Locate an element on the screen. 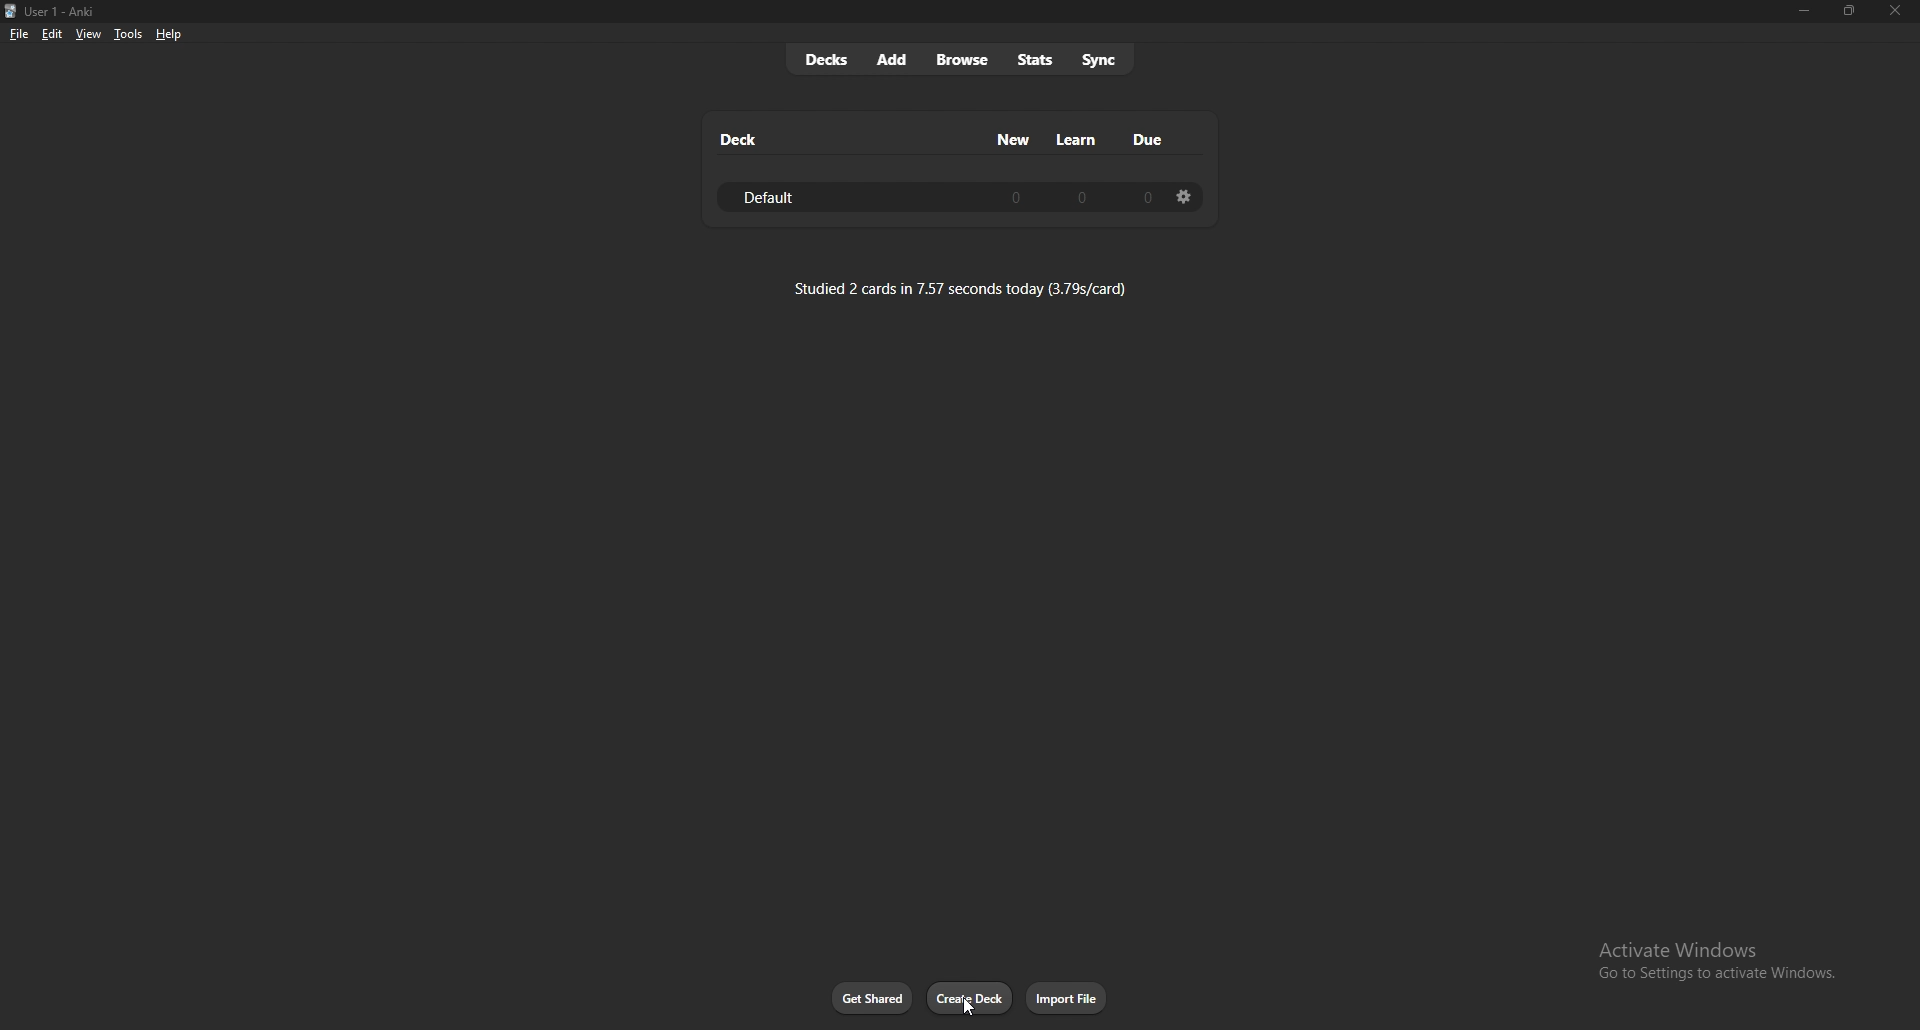 The height and width of the screenshot is (1030, 1920). 0 is located at coordinates (1145, 197).